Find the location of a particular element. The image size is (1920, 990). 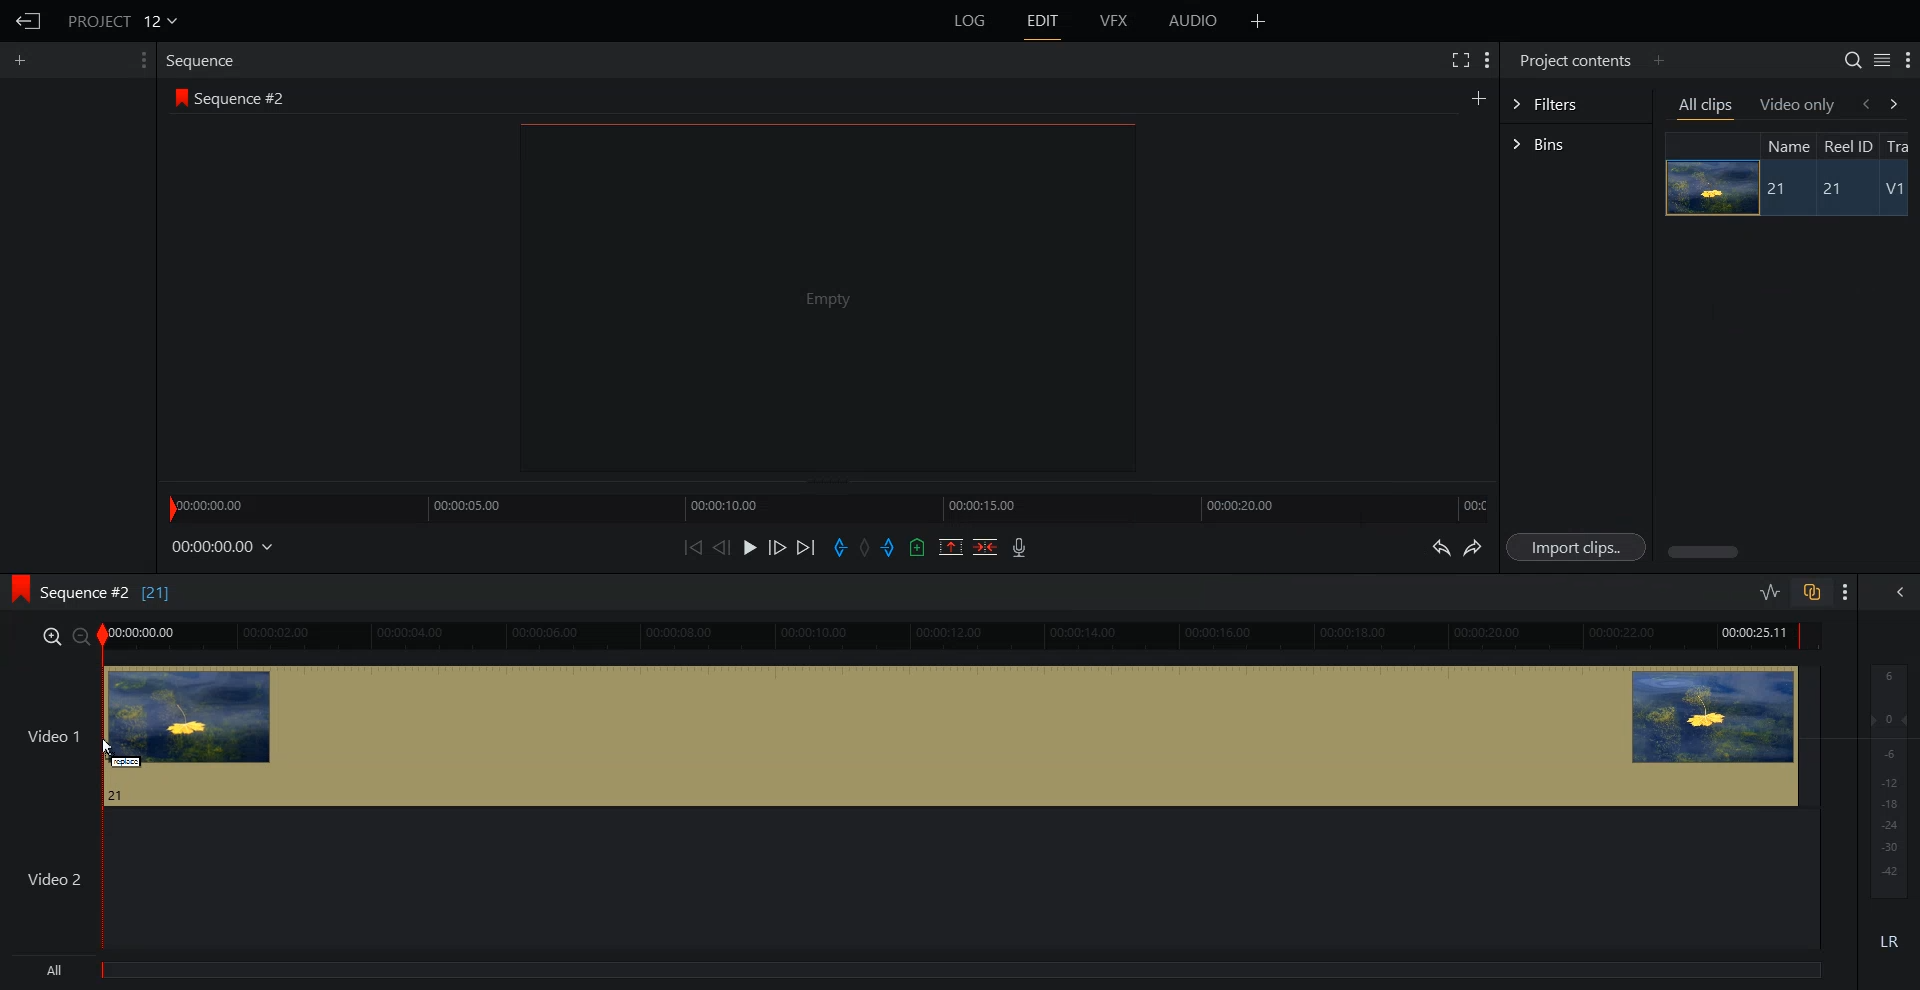

Timeline is located at coordinates (827, 506).